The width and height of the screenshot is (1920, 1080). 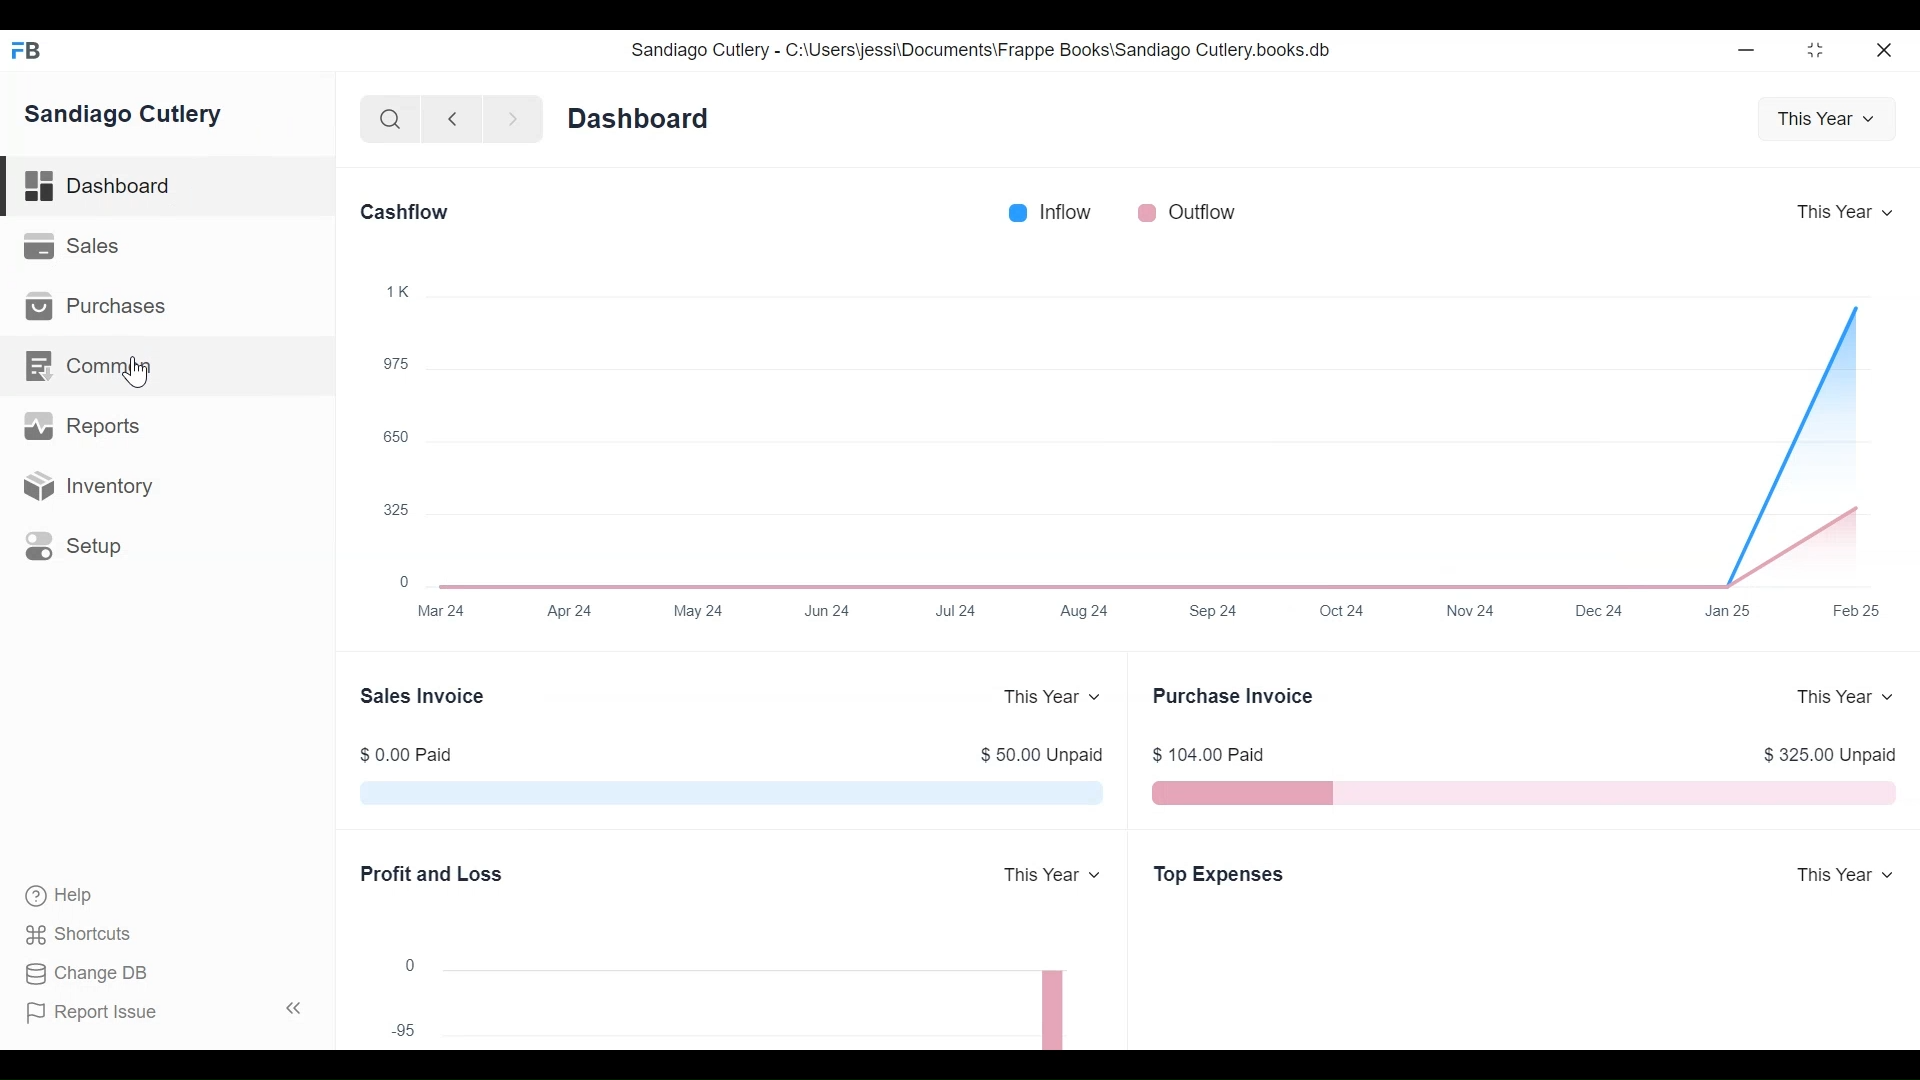 What do you see at coordinates (1597, 611) in the screenshot?
I see `Dec 24` at bounding box center [1597, 611].